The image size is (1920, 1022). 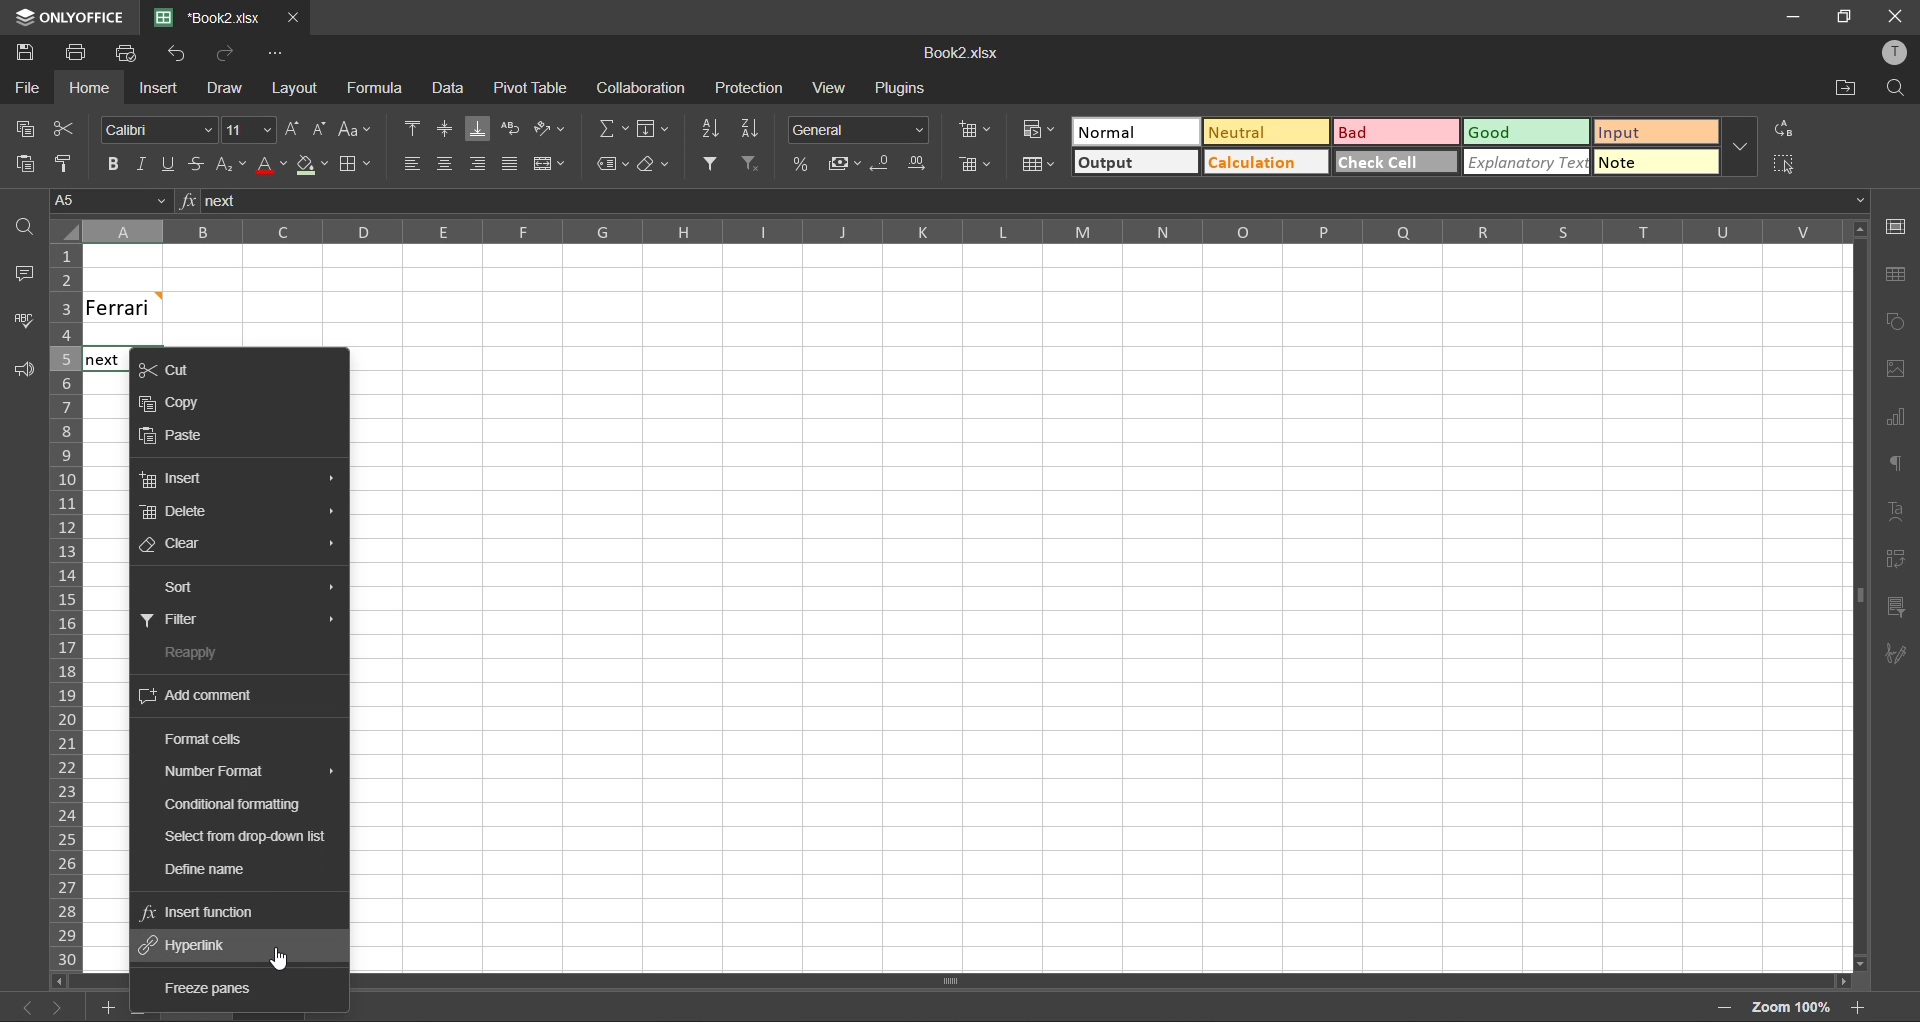 I want to click on decrease decimal, so click(x=879, y=166).